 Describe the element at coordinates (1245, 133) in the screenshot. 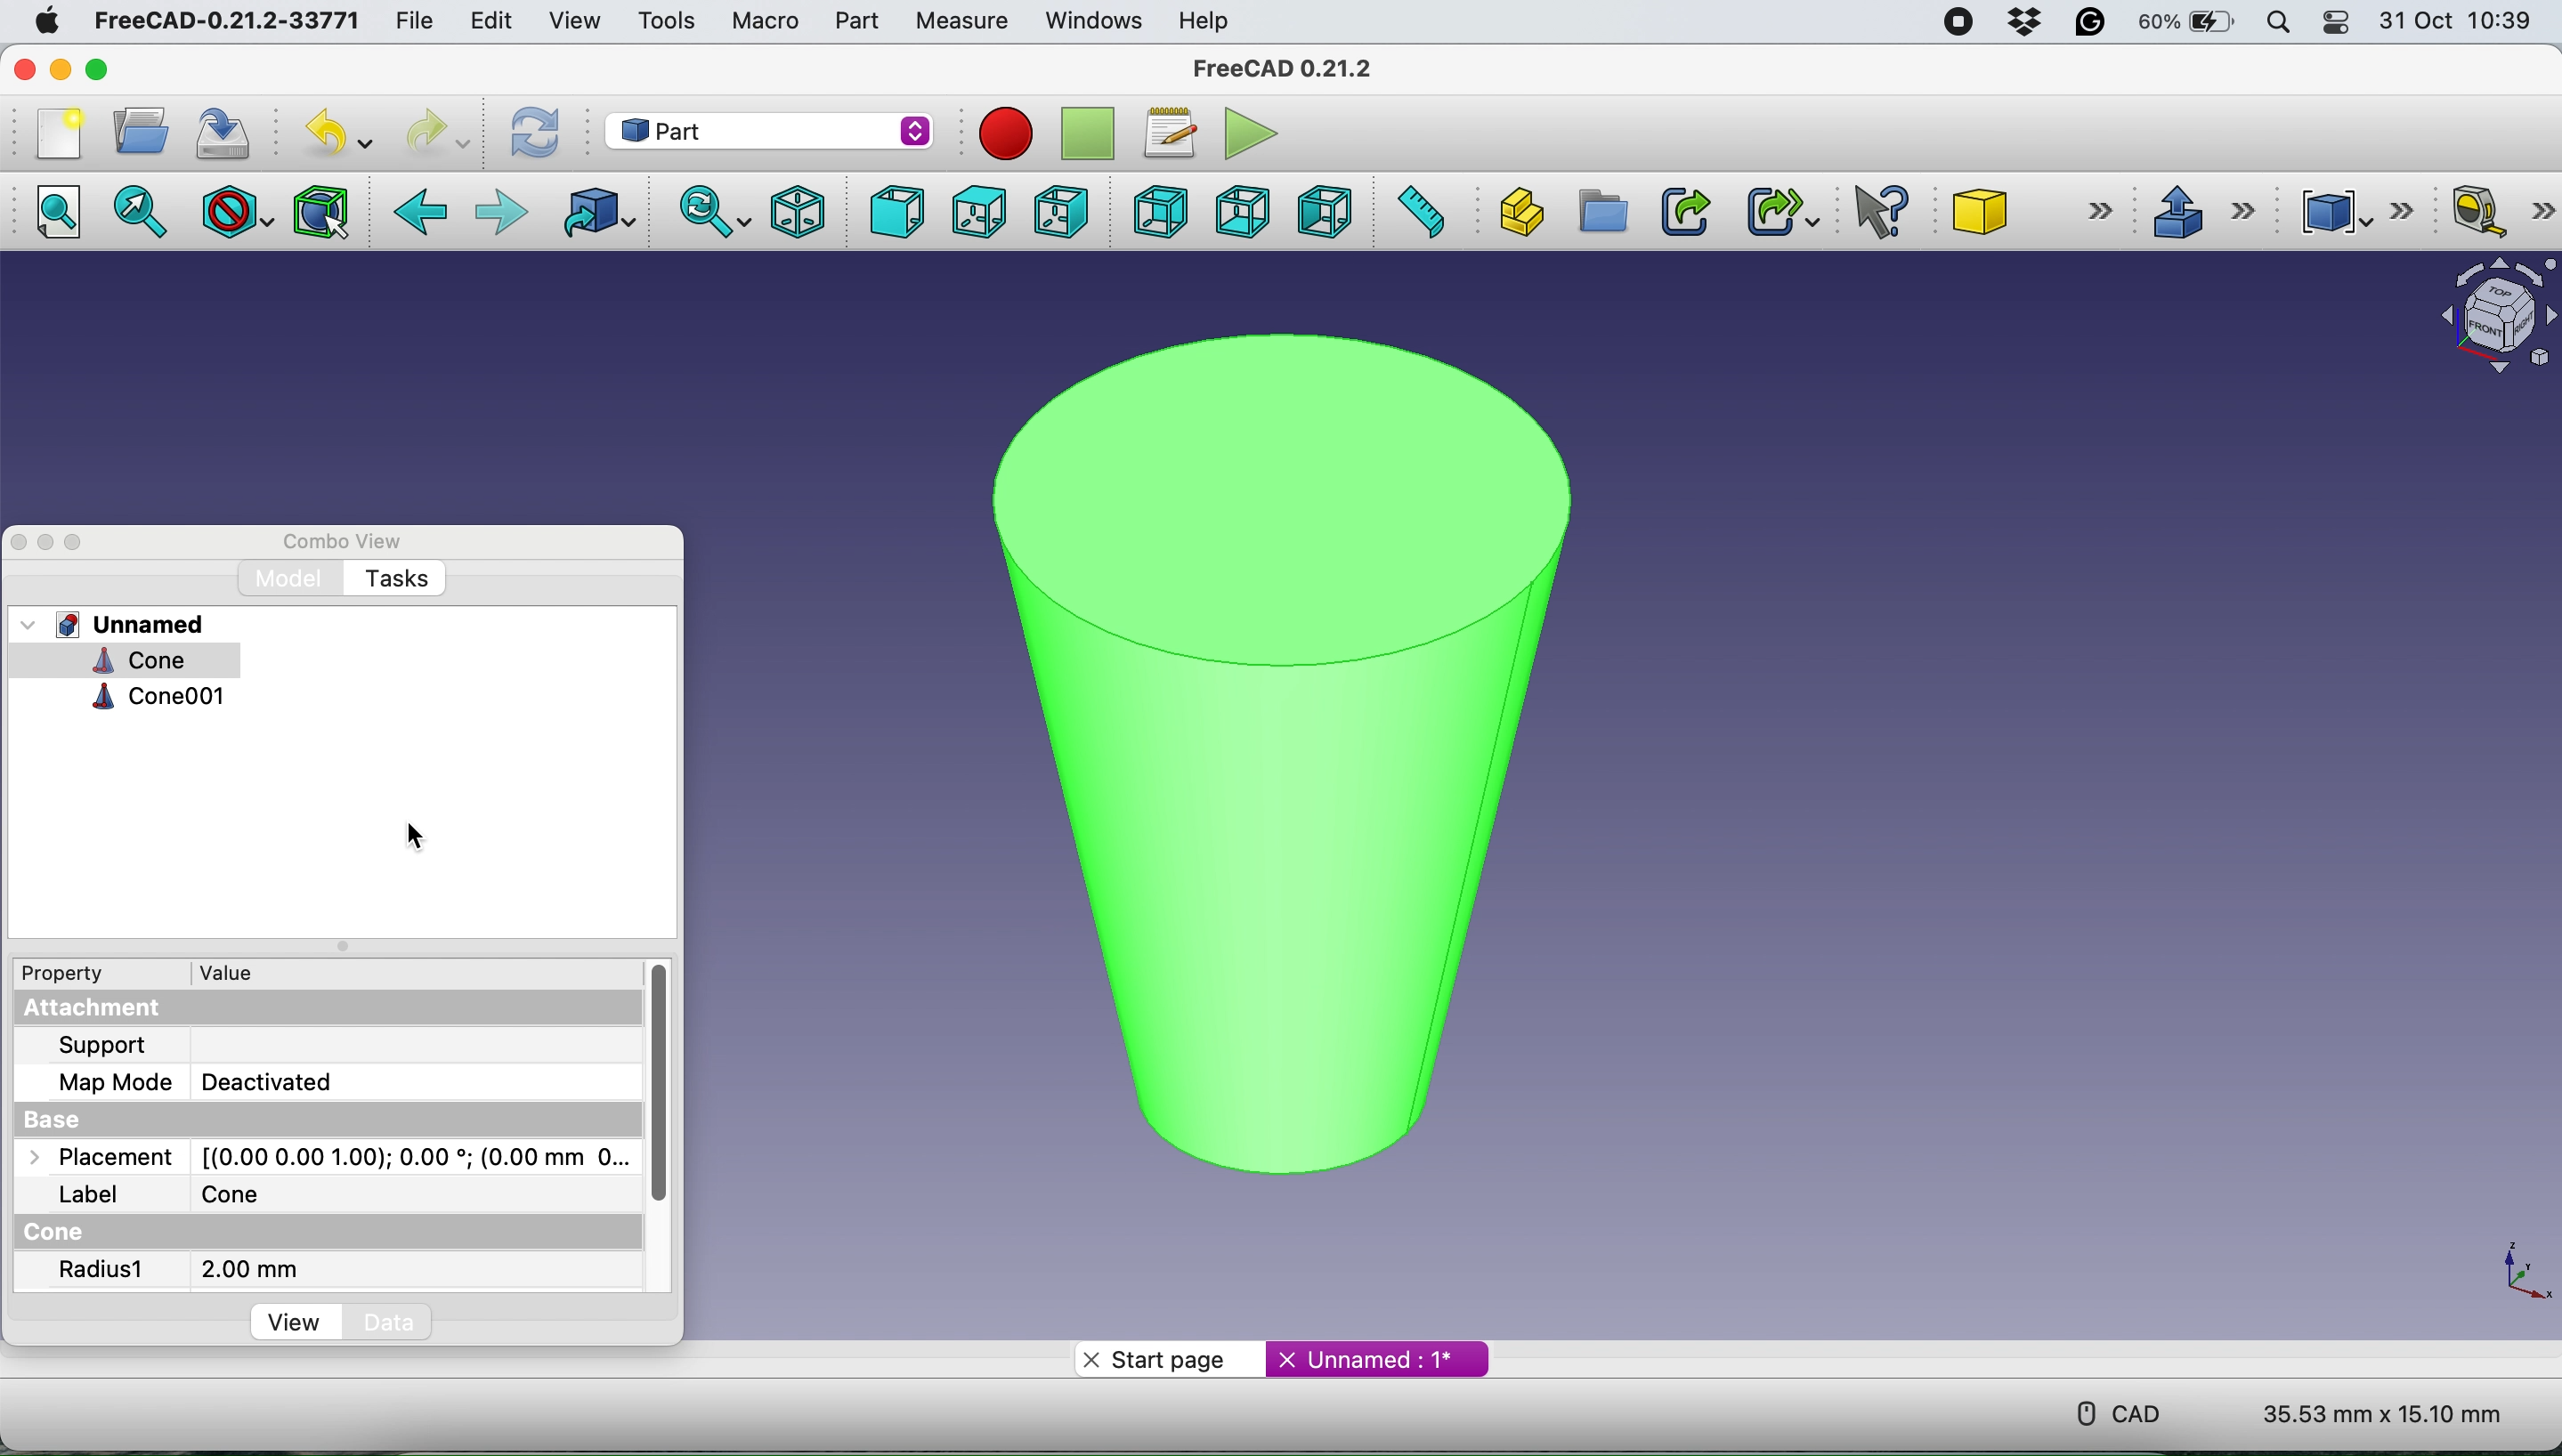

I see `execute macros` at that location.